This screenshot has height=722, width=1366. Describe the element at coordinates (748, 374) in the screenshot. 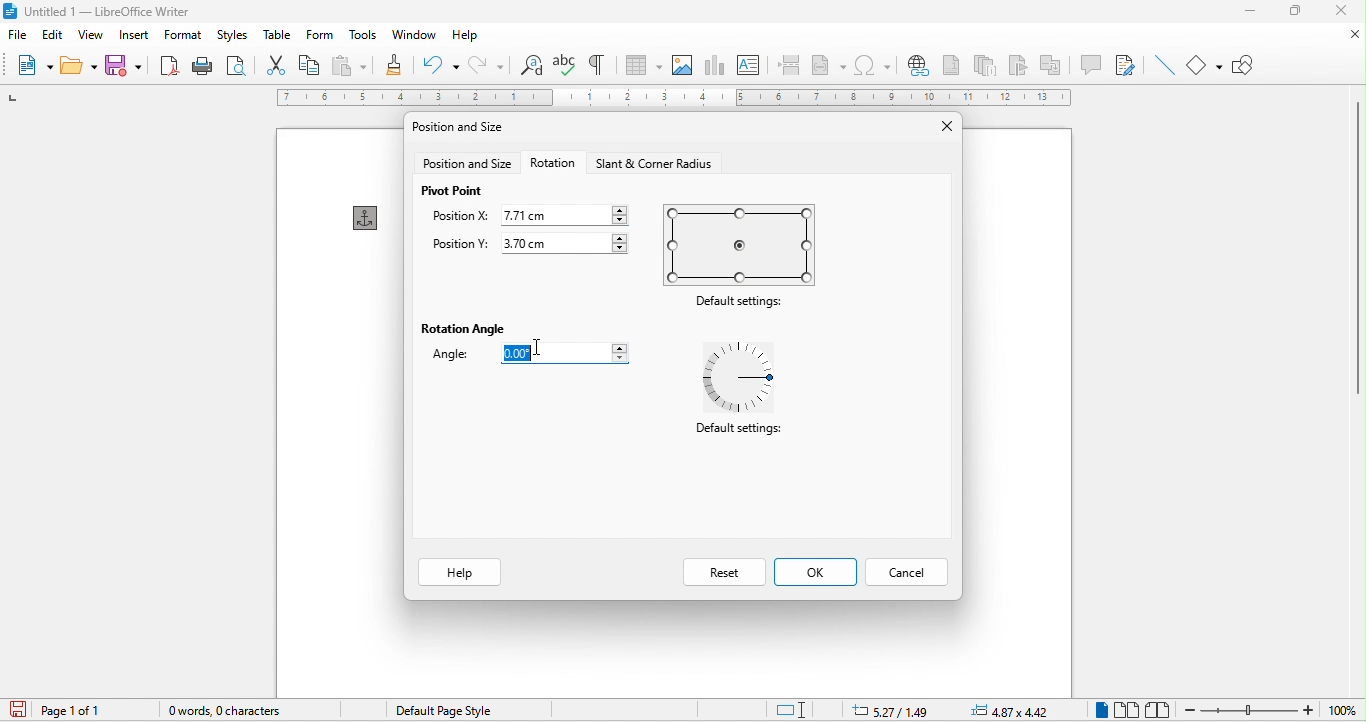

I see `default settings` at that location.